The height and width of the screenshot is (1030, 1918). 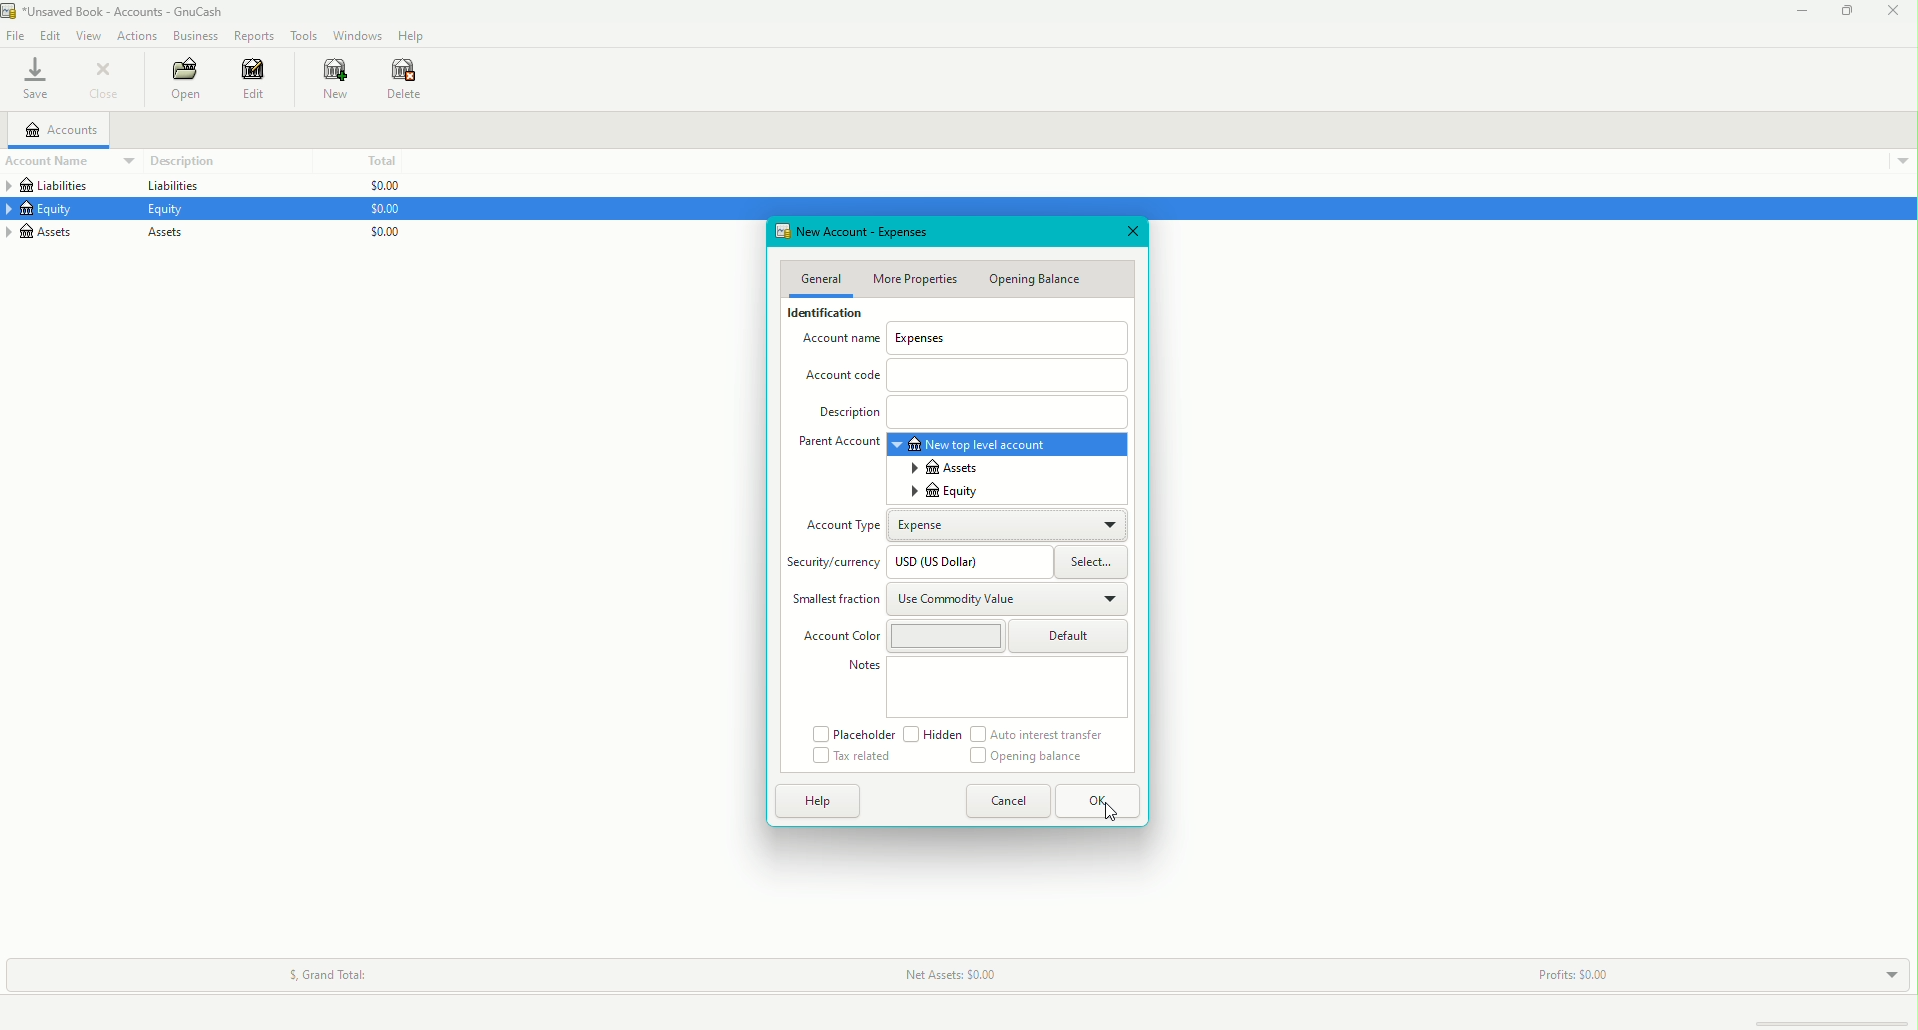 What do you see at coordinates (840, 374) in the screenshot?
I see `Account Code` at bounding box center [840, 374].